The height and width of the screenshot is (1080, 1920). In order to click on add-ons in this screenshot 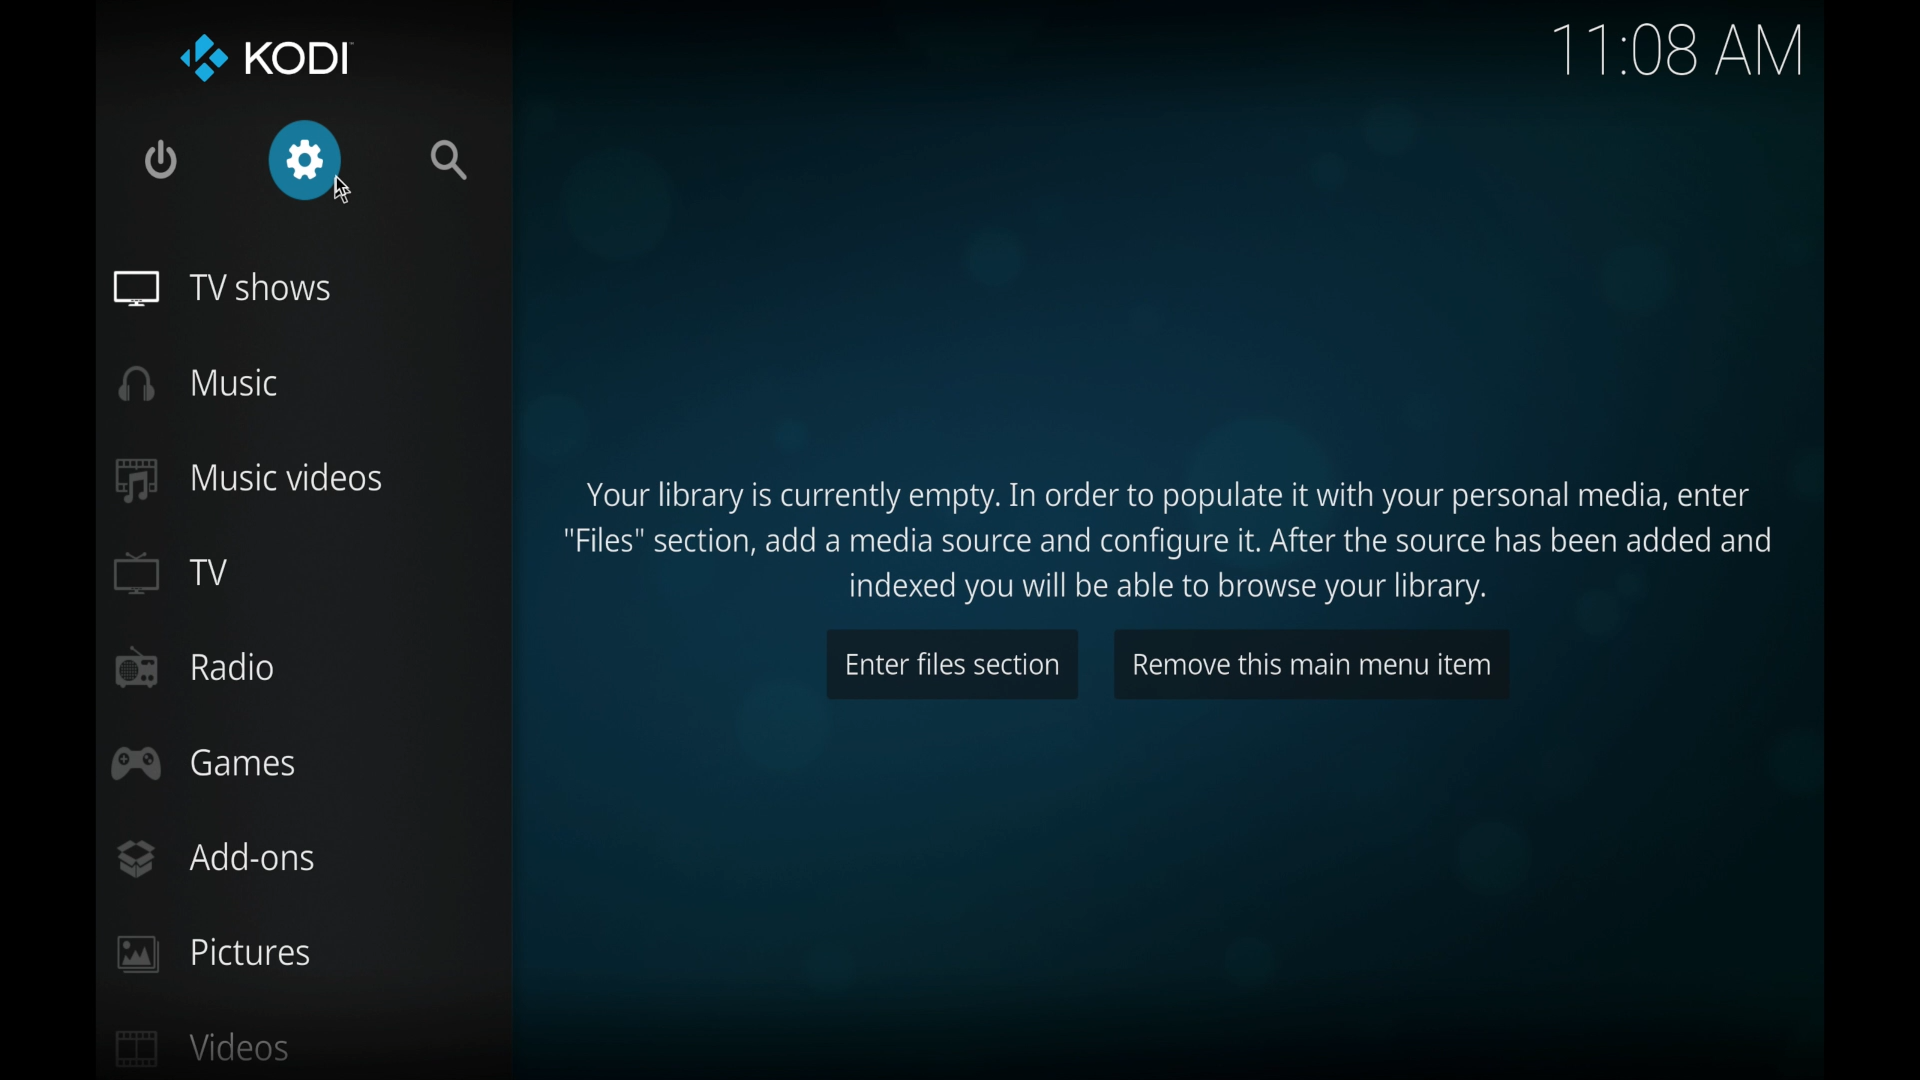, I will do `click(224, 859)`.